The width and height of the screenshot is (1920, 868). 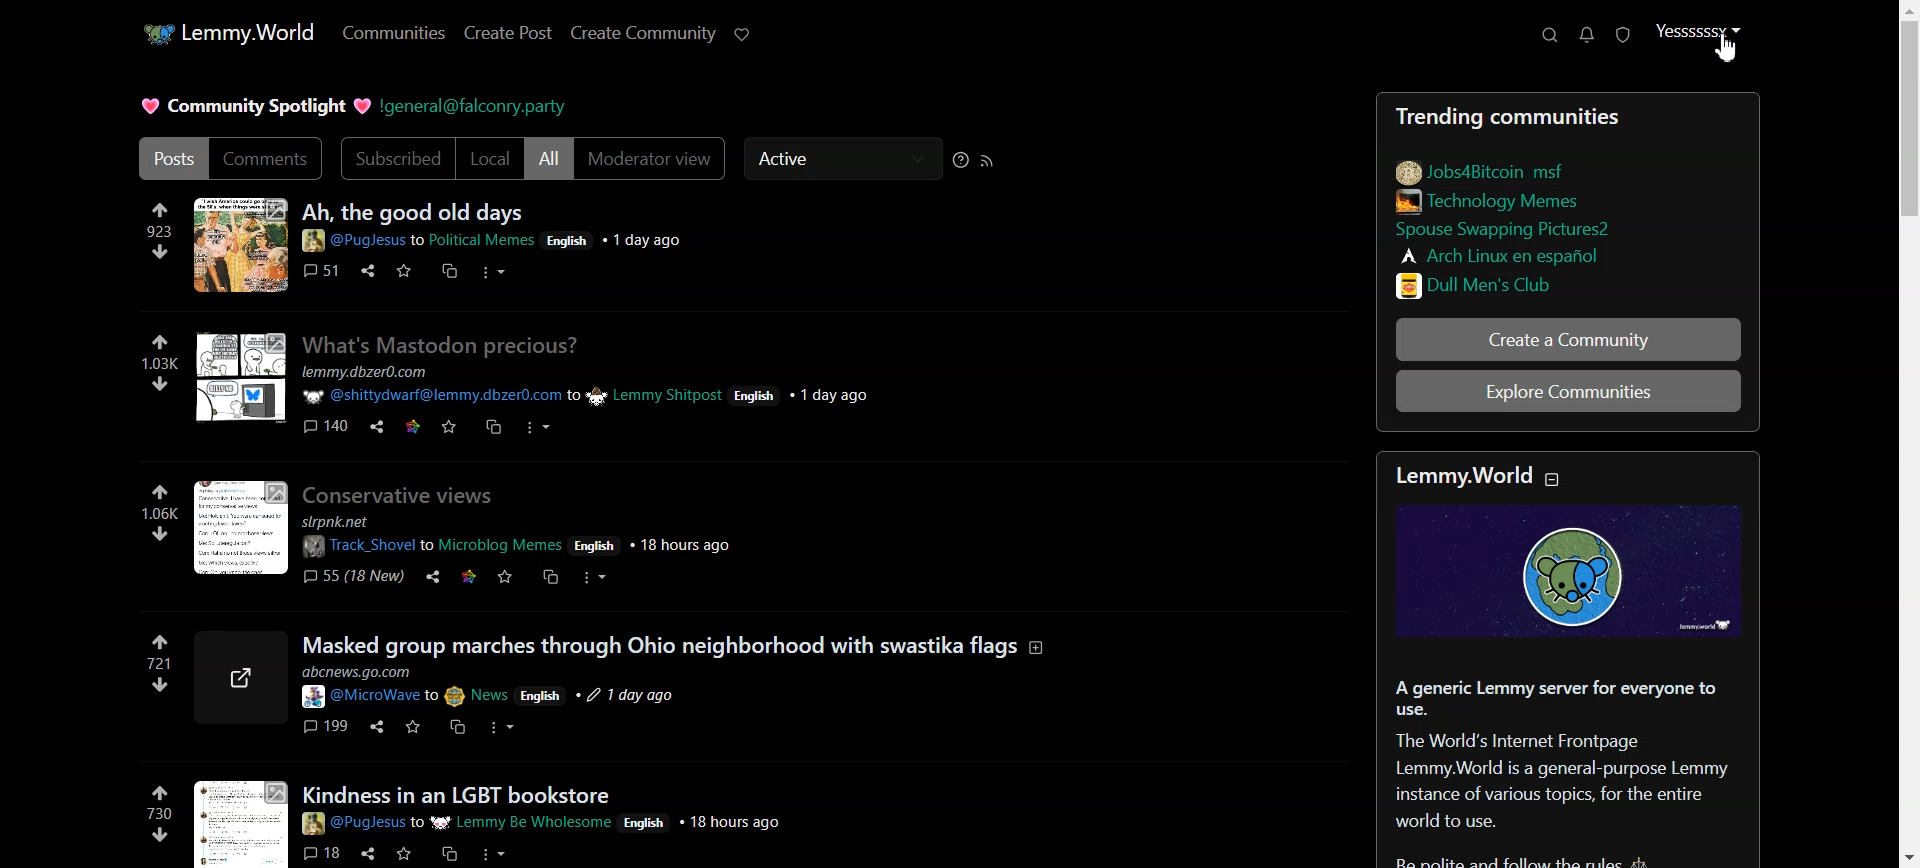 I want to click on comments, so click(x=350, y=574).